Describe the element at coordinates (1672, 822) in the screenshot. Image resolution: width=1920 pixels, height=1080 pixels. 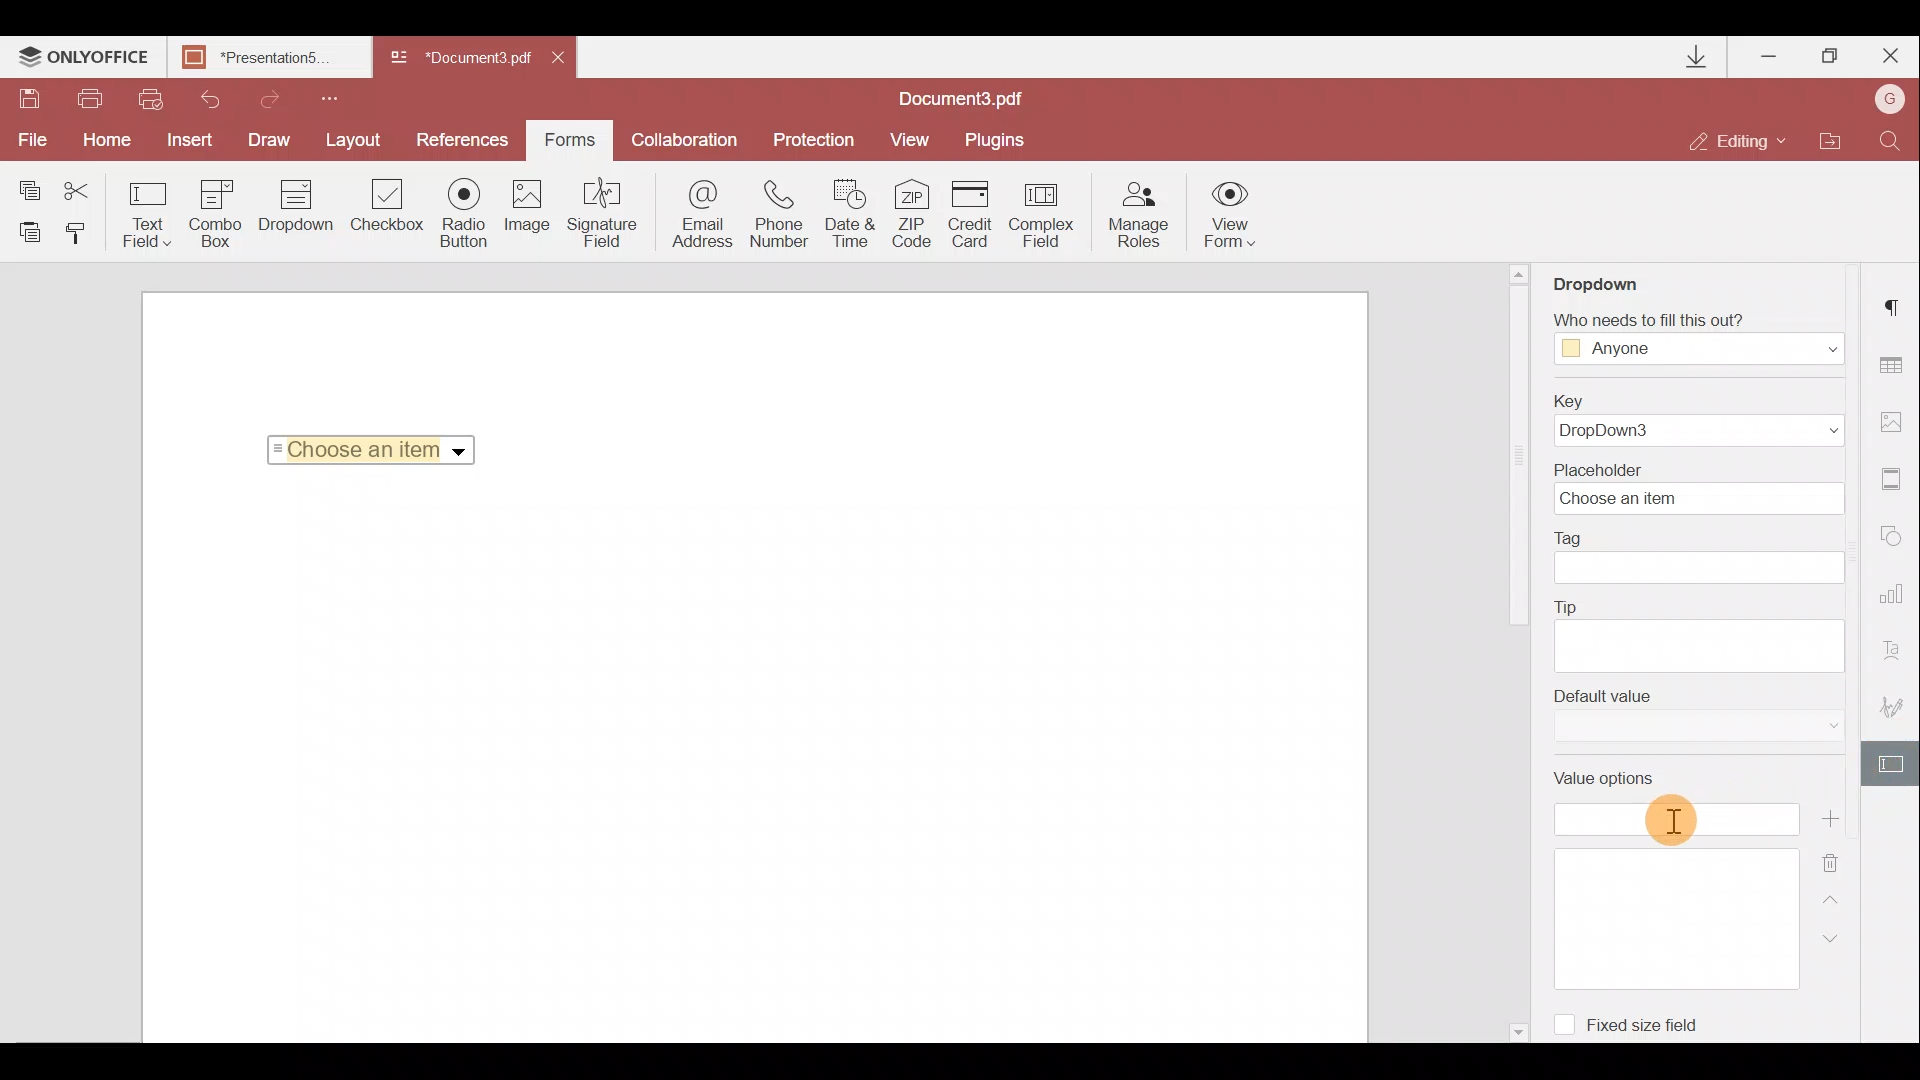
I see `Pointer` at that location.